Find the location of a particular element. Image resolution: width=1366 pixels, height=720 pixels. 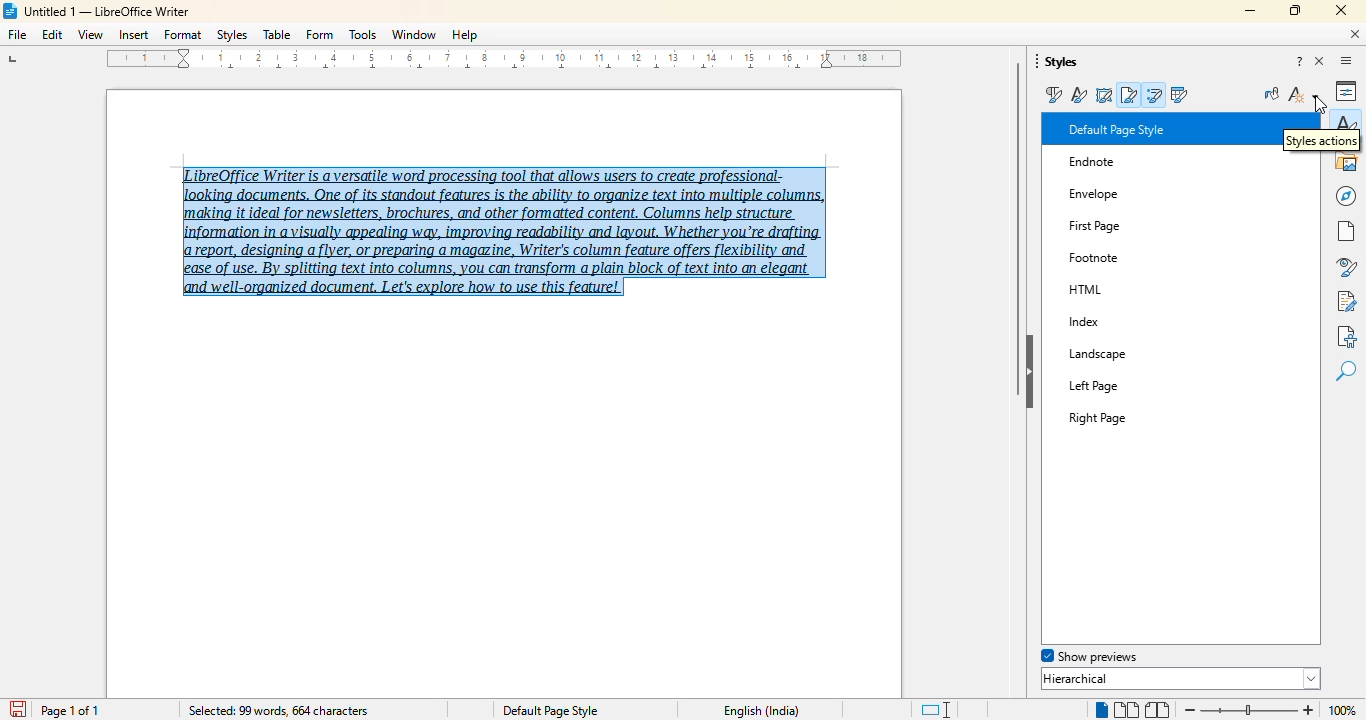

gallery is located at coordinates (1347, 161).